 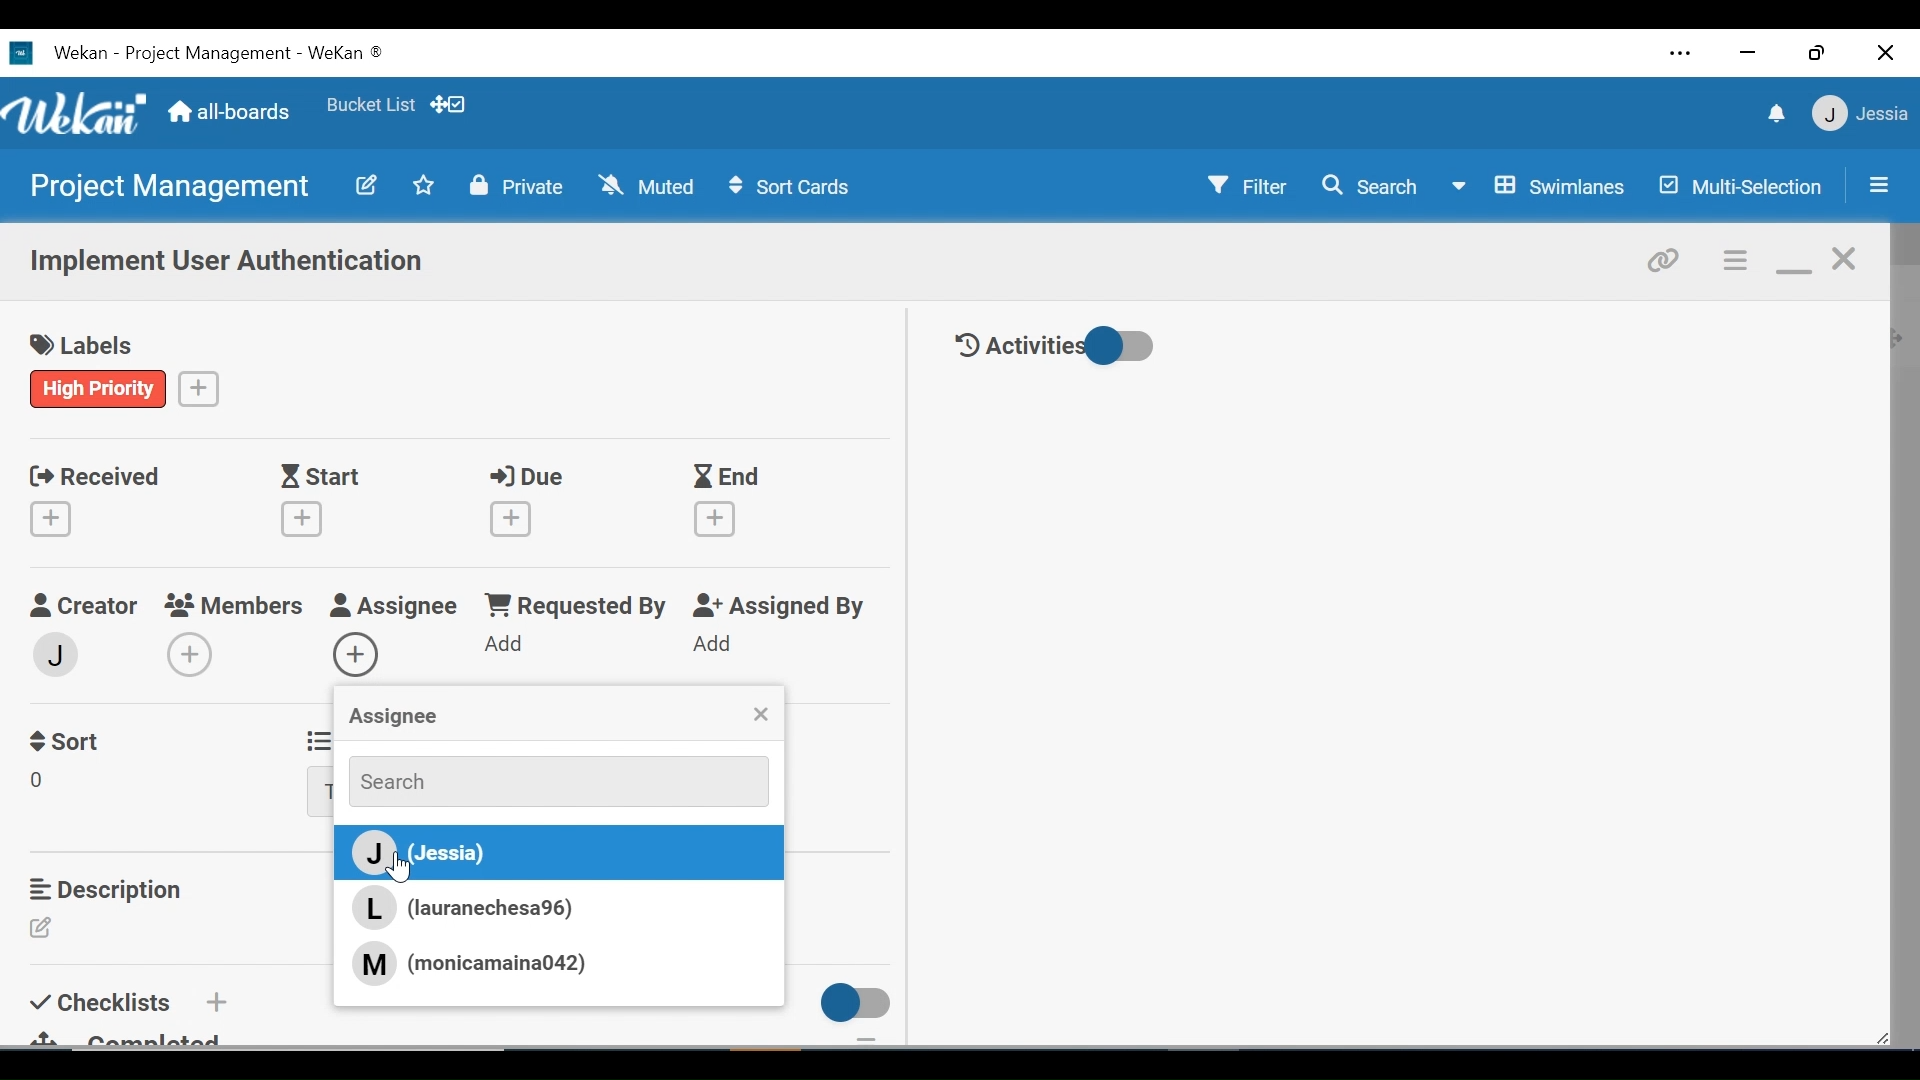 What do you see at coordinates (365, 184) in the screenshot?
I see `Edit` at bounding box center [365, 184].